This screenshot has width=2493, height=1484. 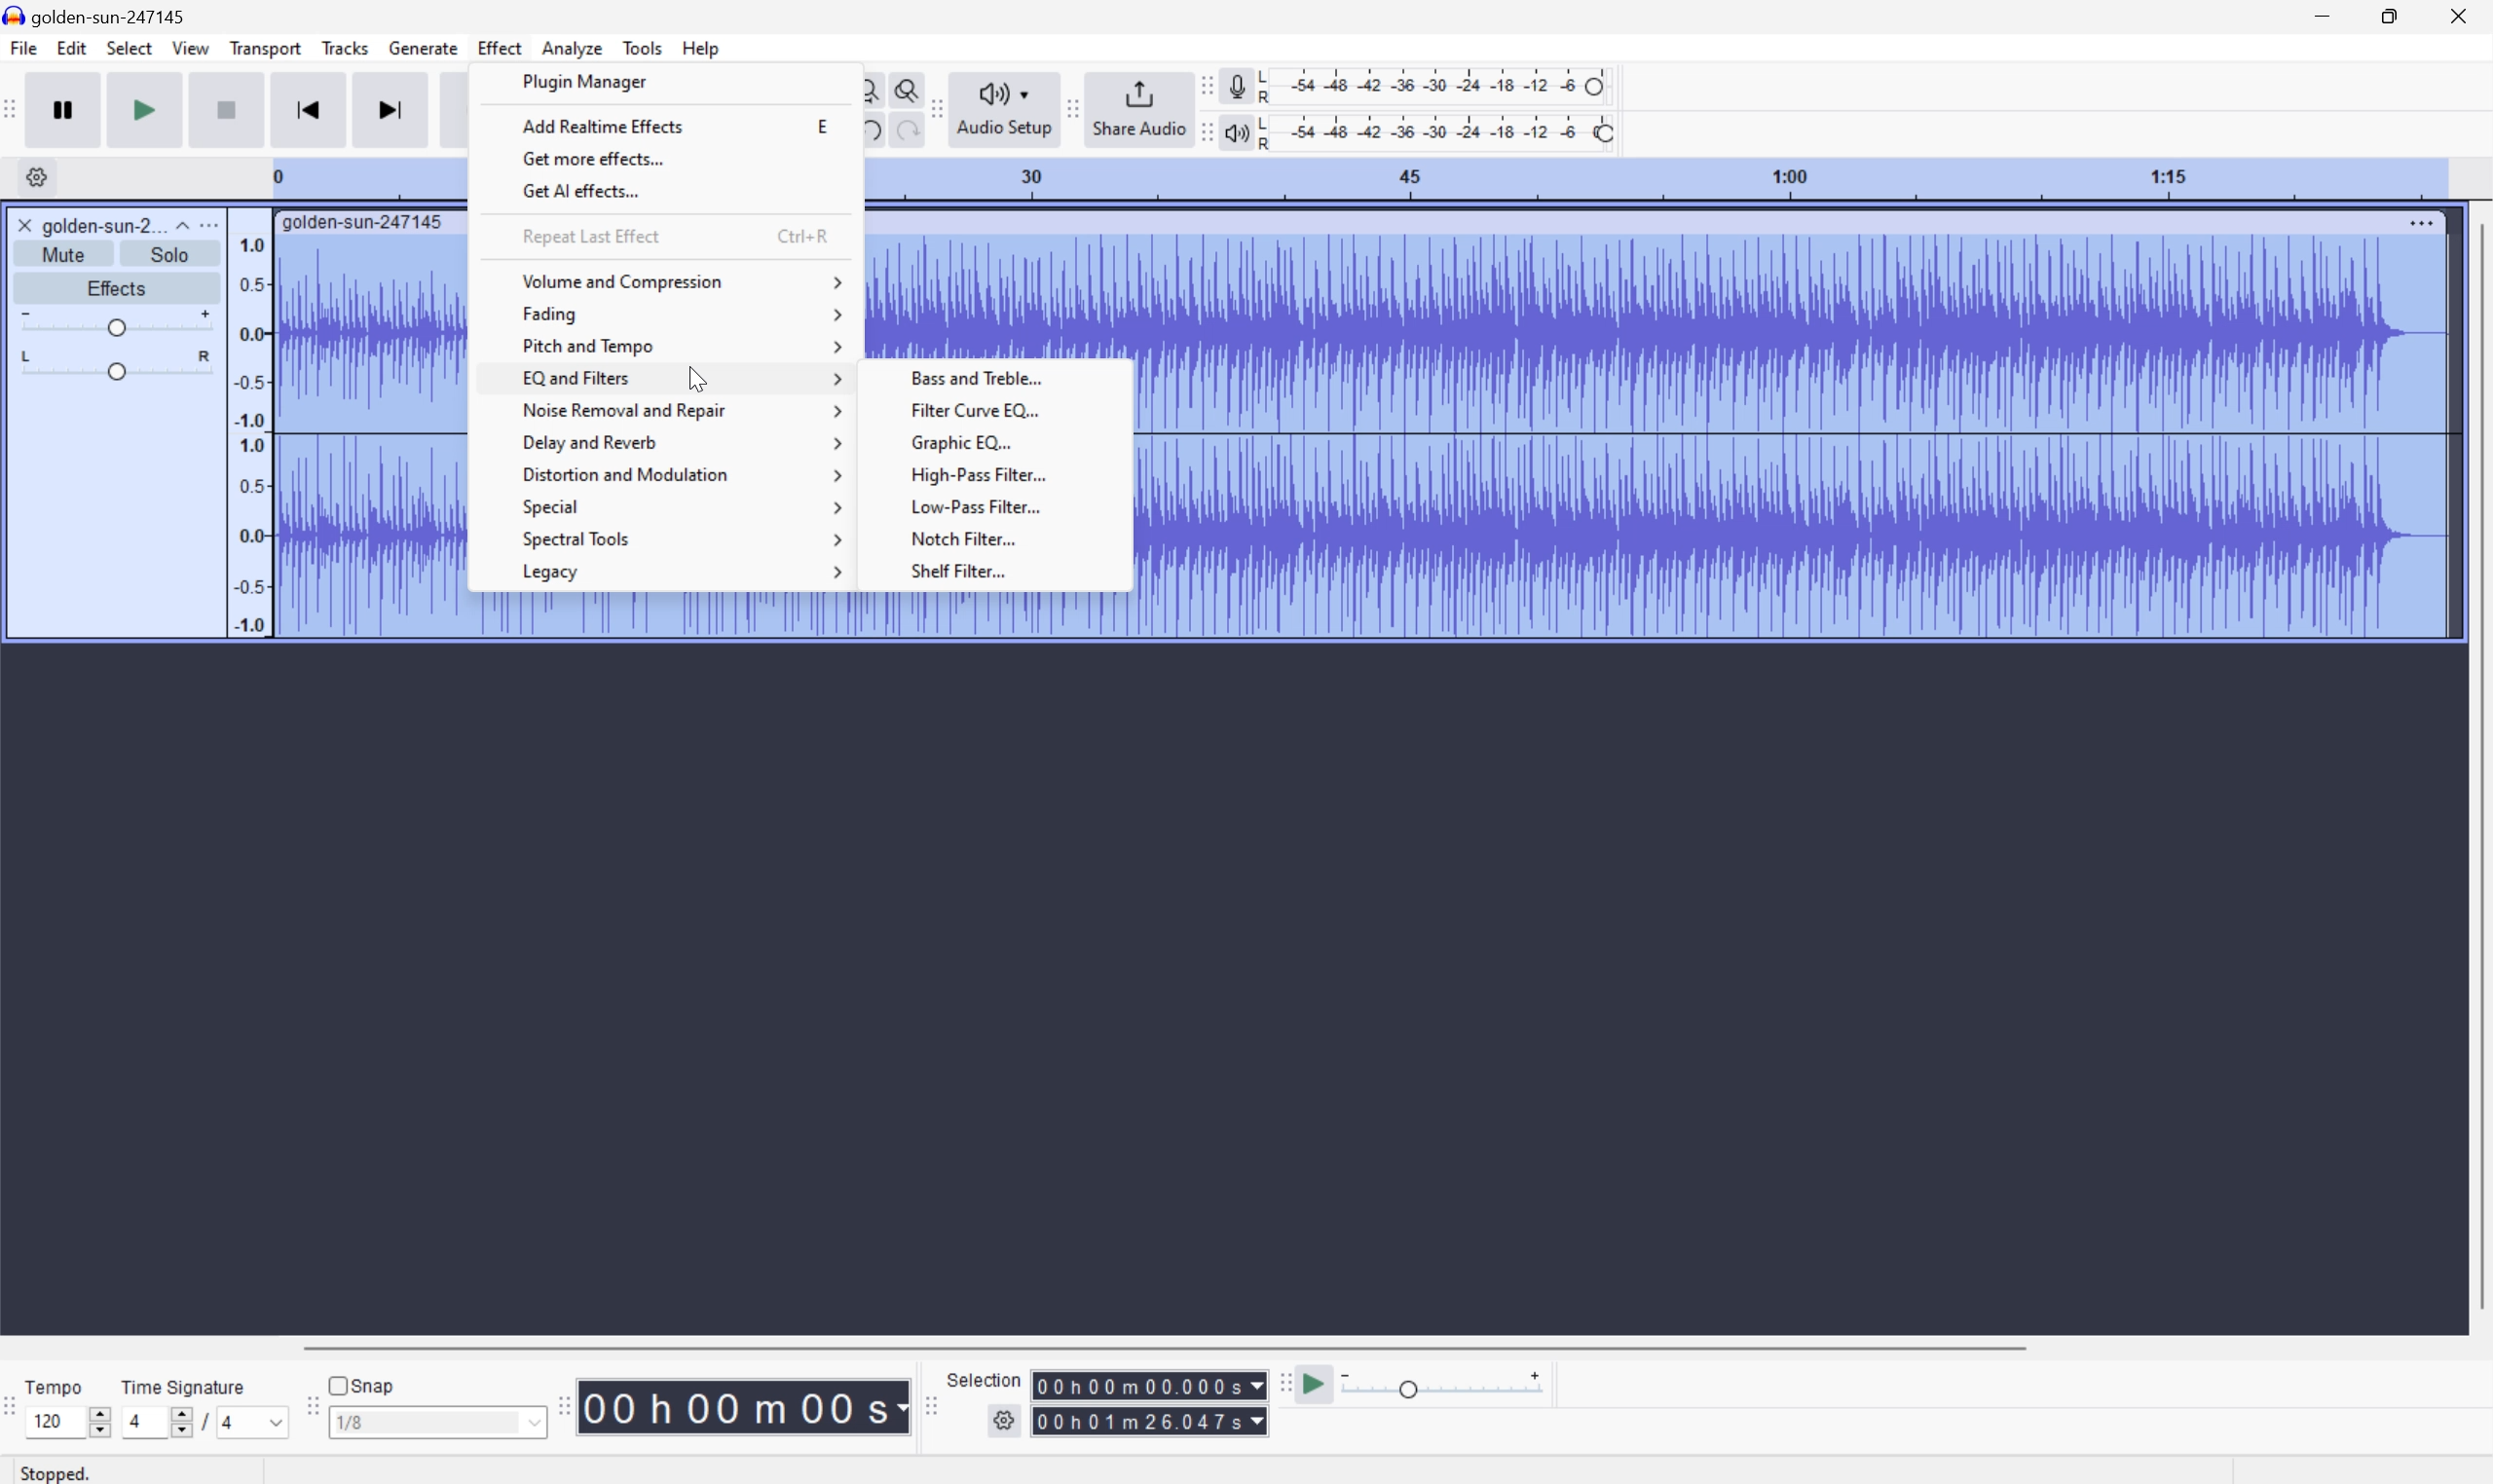 What do you see at coordinates (1015, 572) in the screenshot?
I see `Shelf Filter...` at bounding box center [1015, 572].